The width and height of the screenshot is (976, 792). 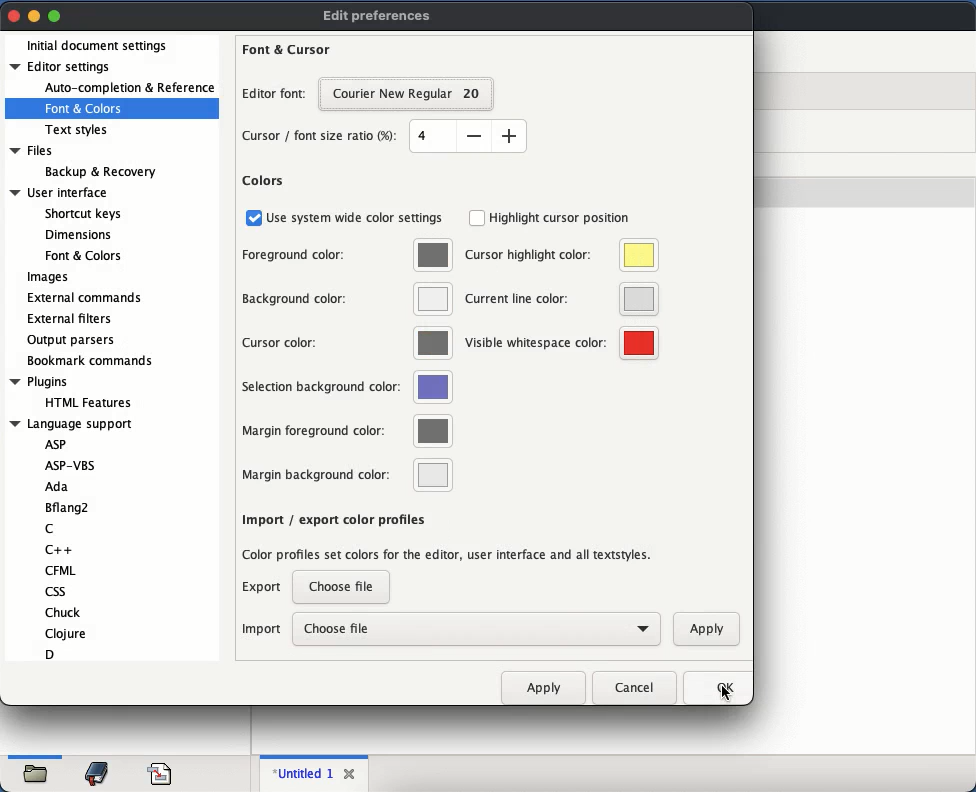 I want to click on margin background color, so click(x=323, y=473).